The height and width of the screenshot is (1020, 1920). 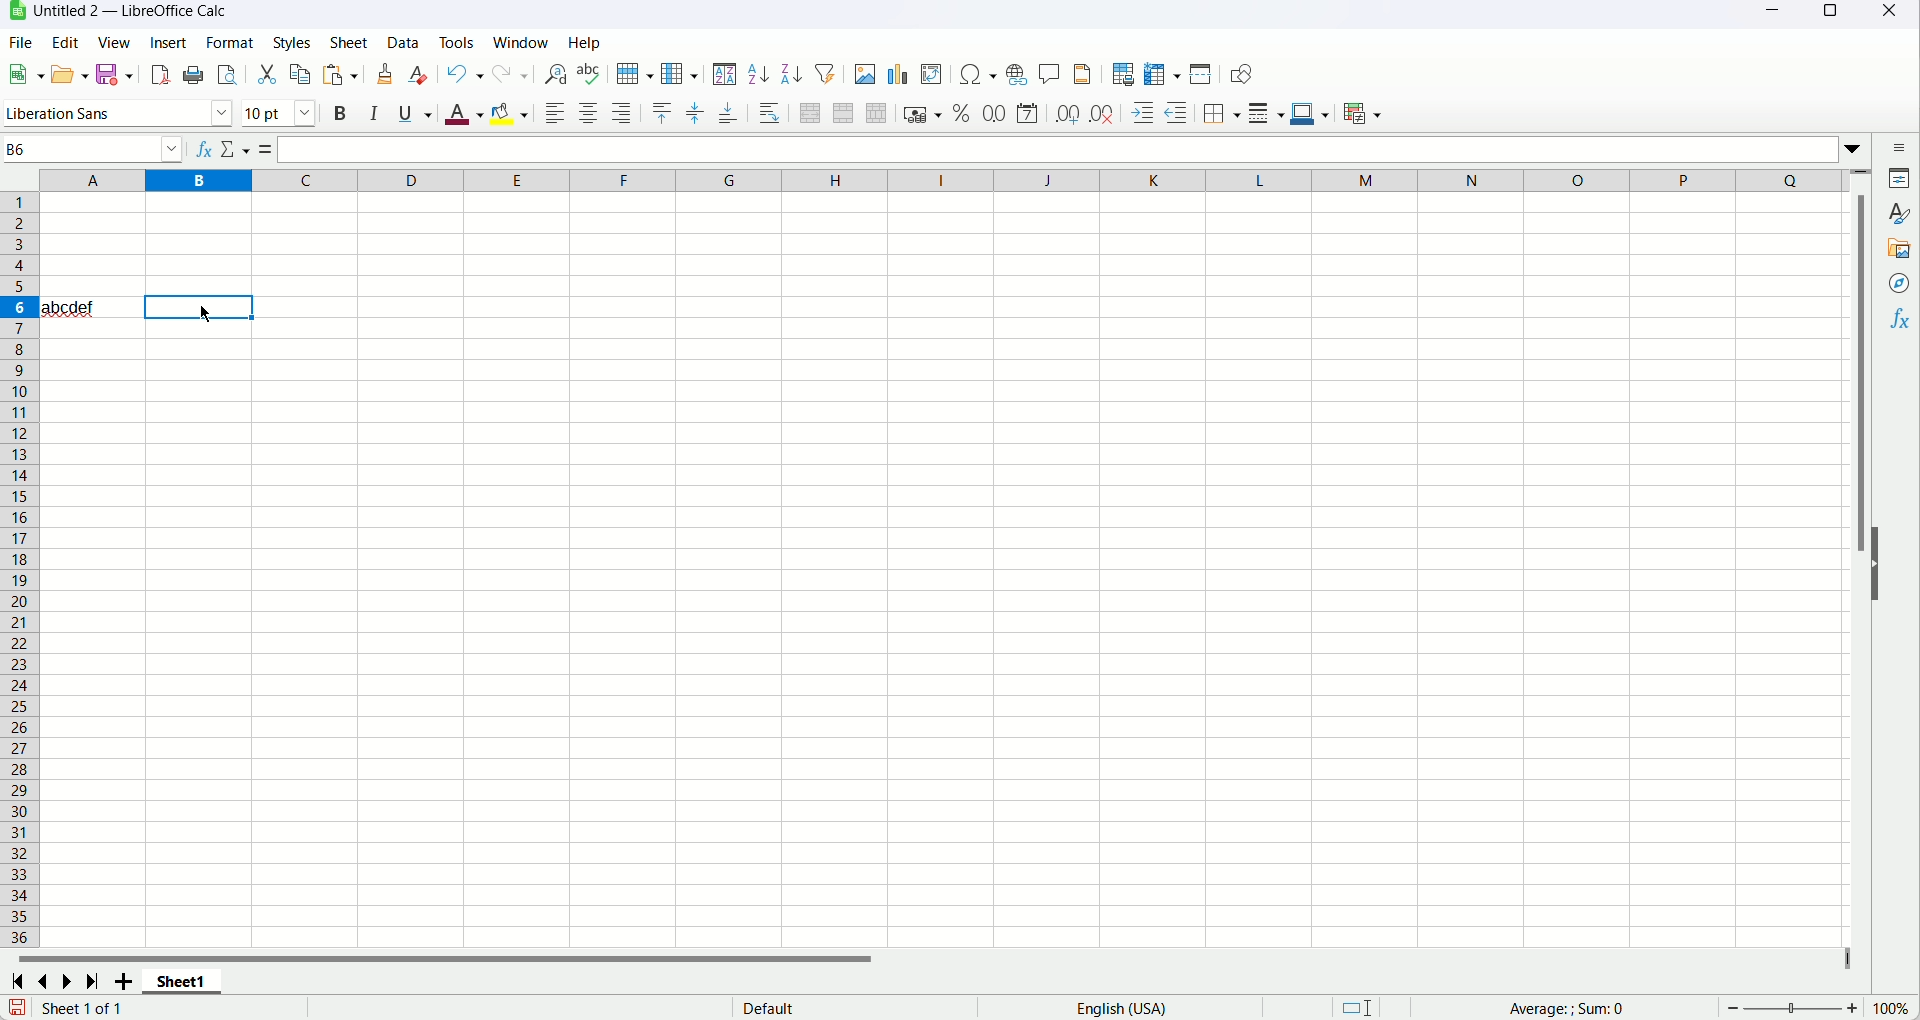 What do you see at coordinates (200, 149) in the screenshot?
I see `function wizard` at bounding box center [200, 149].